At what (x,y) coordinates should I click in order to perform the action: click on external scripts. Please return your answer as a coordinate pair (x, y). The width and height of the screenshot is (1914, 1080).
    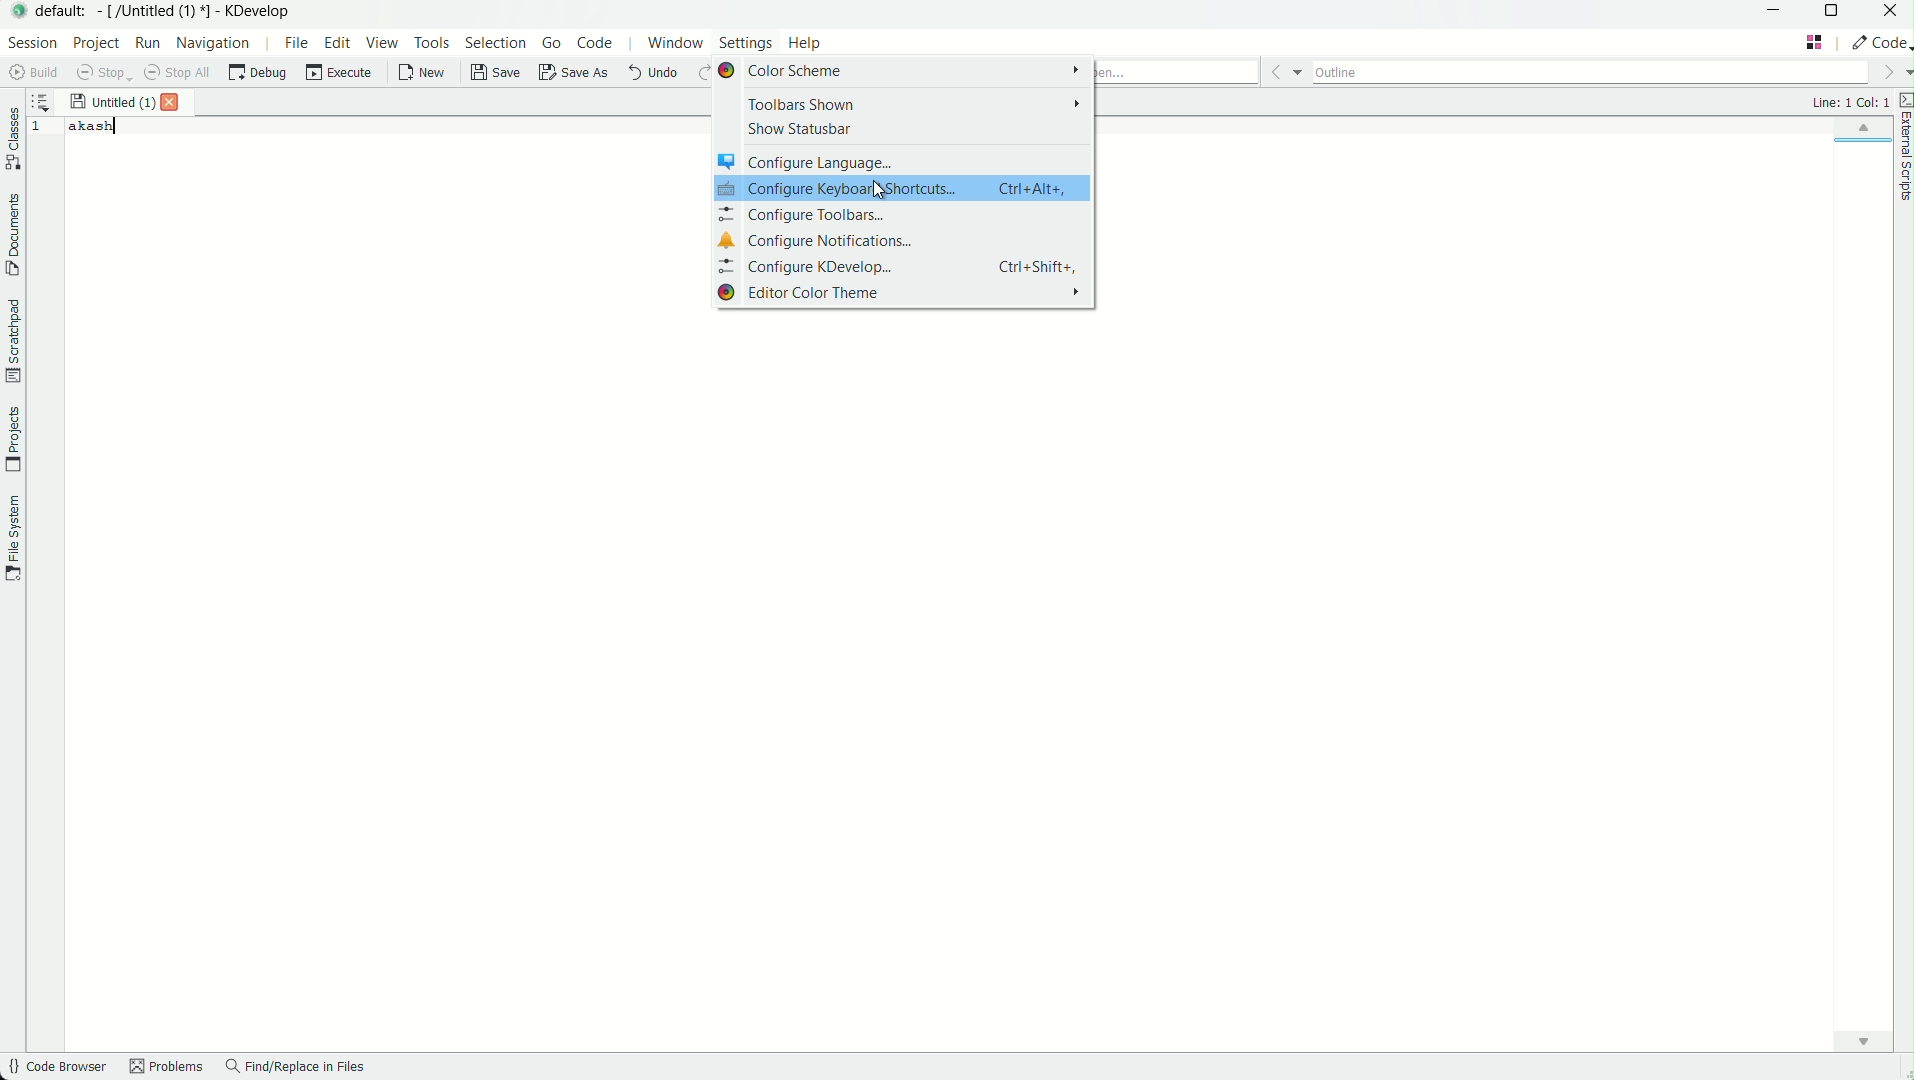
    Looking at the image, I should click on (1902, 150).